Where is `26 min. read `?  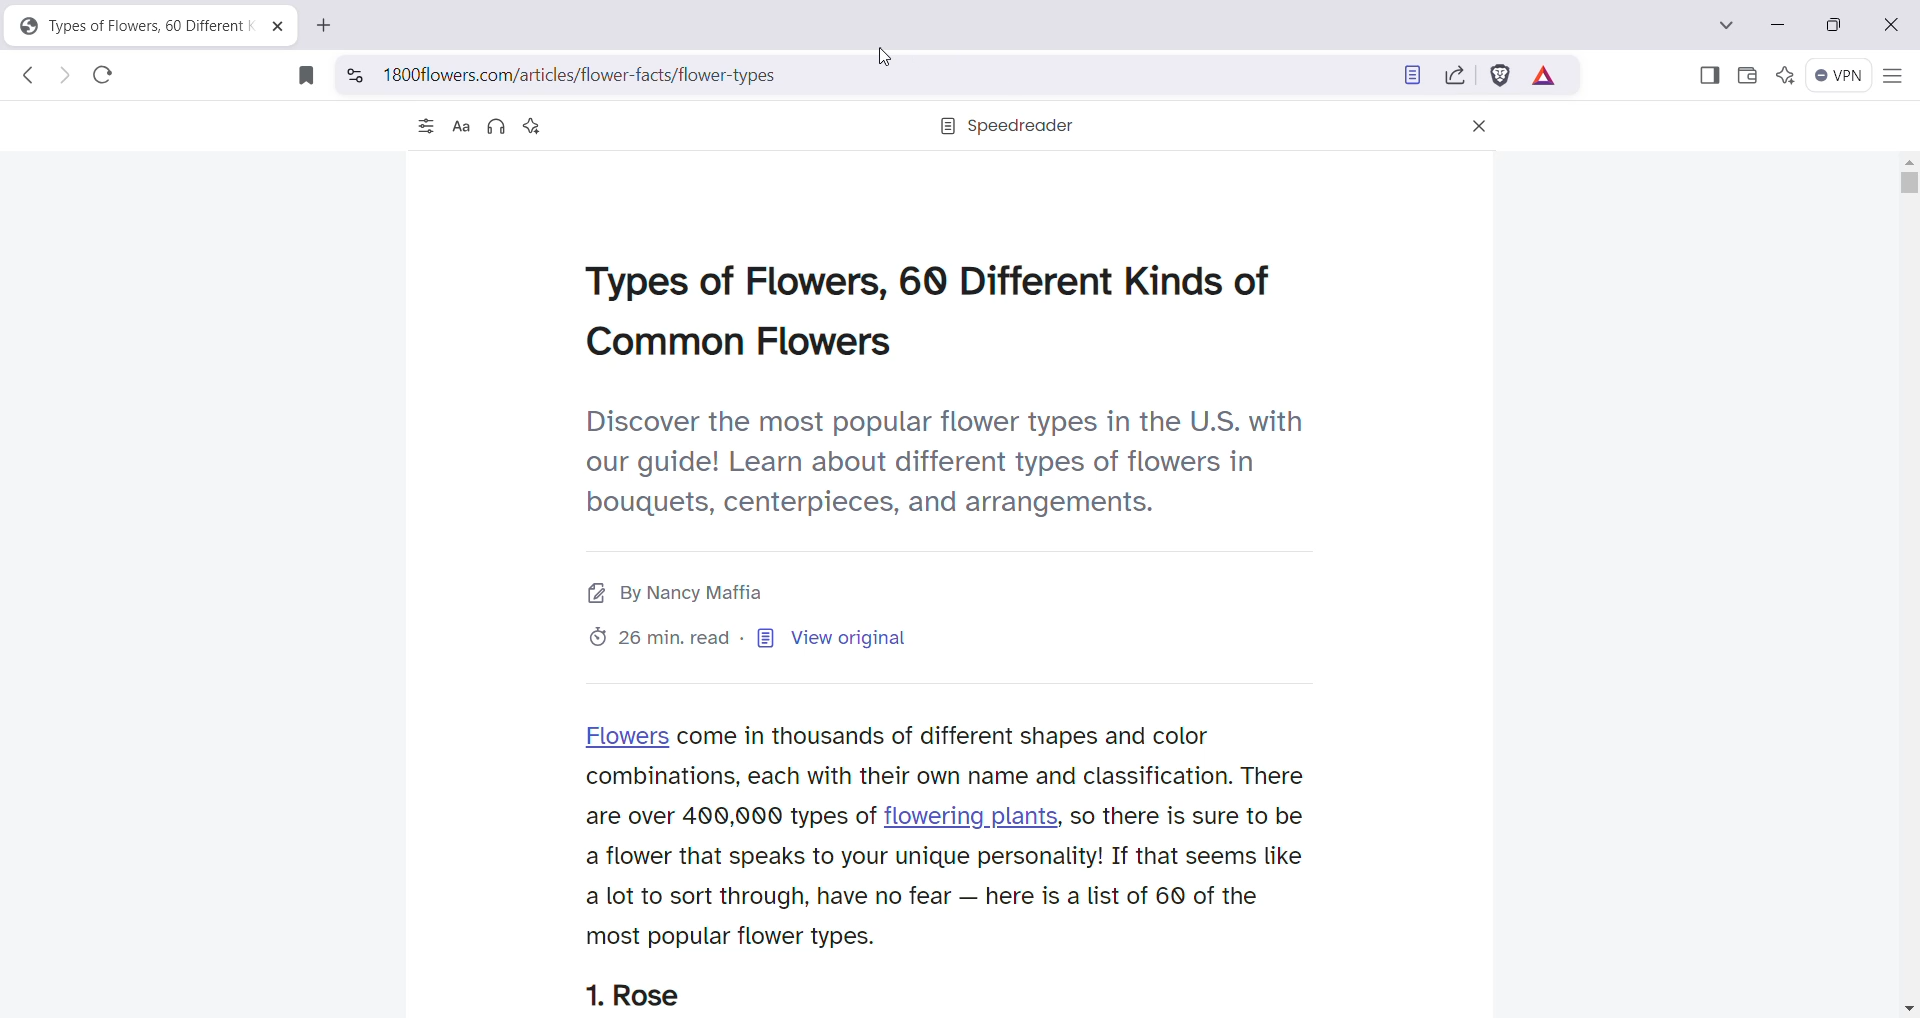
26 min. read  is located at coordinates (663, 638).